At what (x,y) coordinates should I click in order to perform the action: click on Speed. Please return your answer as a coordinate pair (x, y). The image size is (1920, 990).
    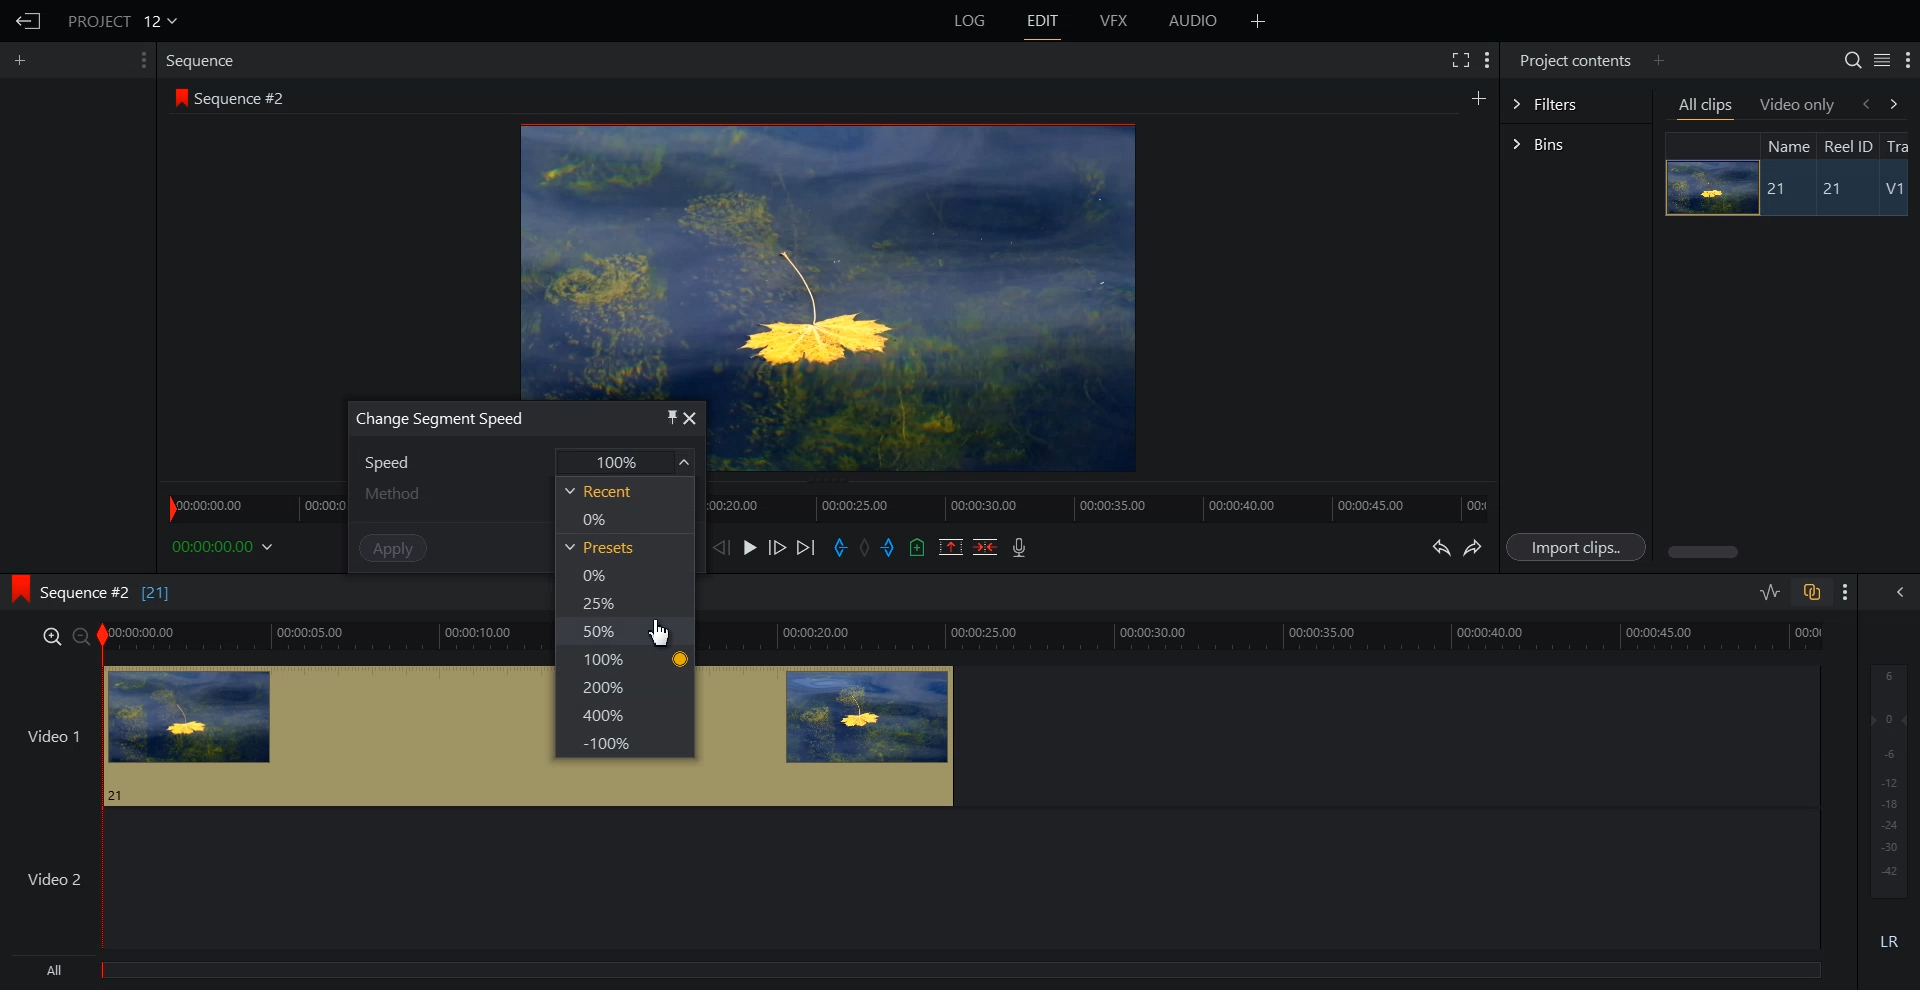
    Looking at the image, I should click on (402, 461).